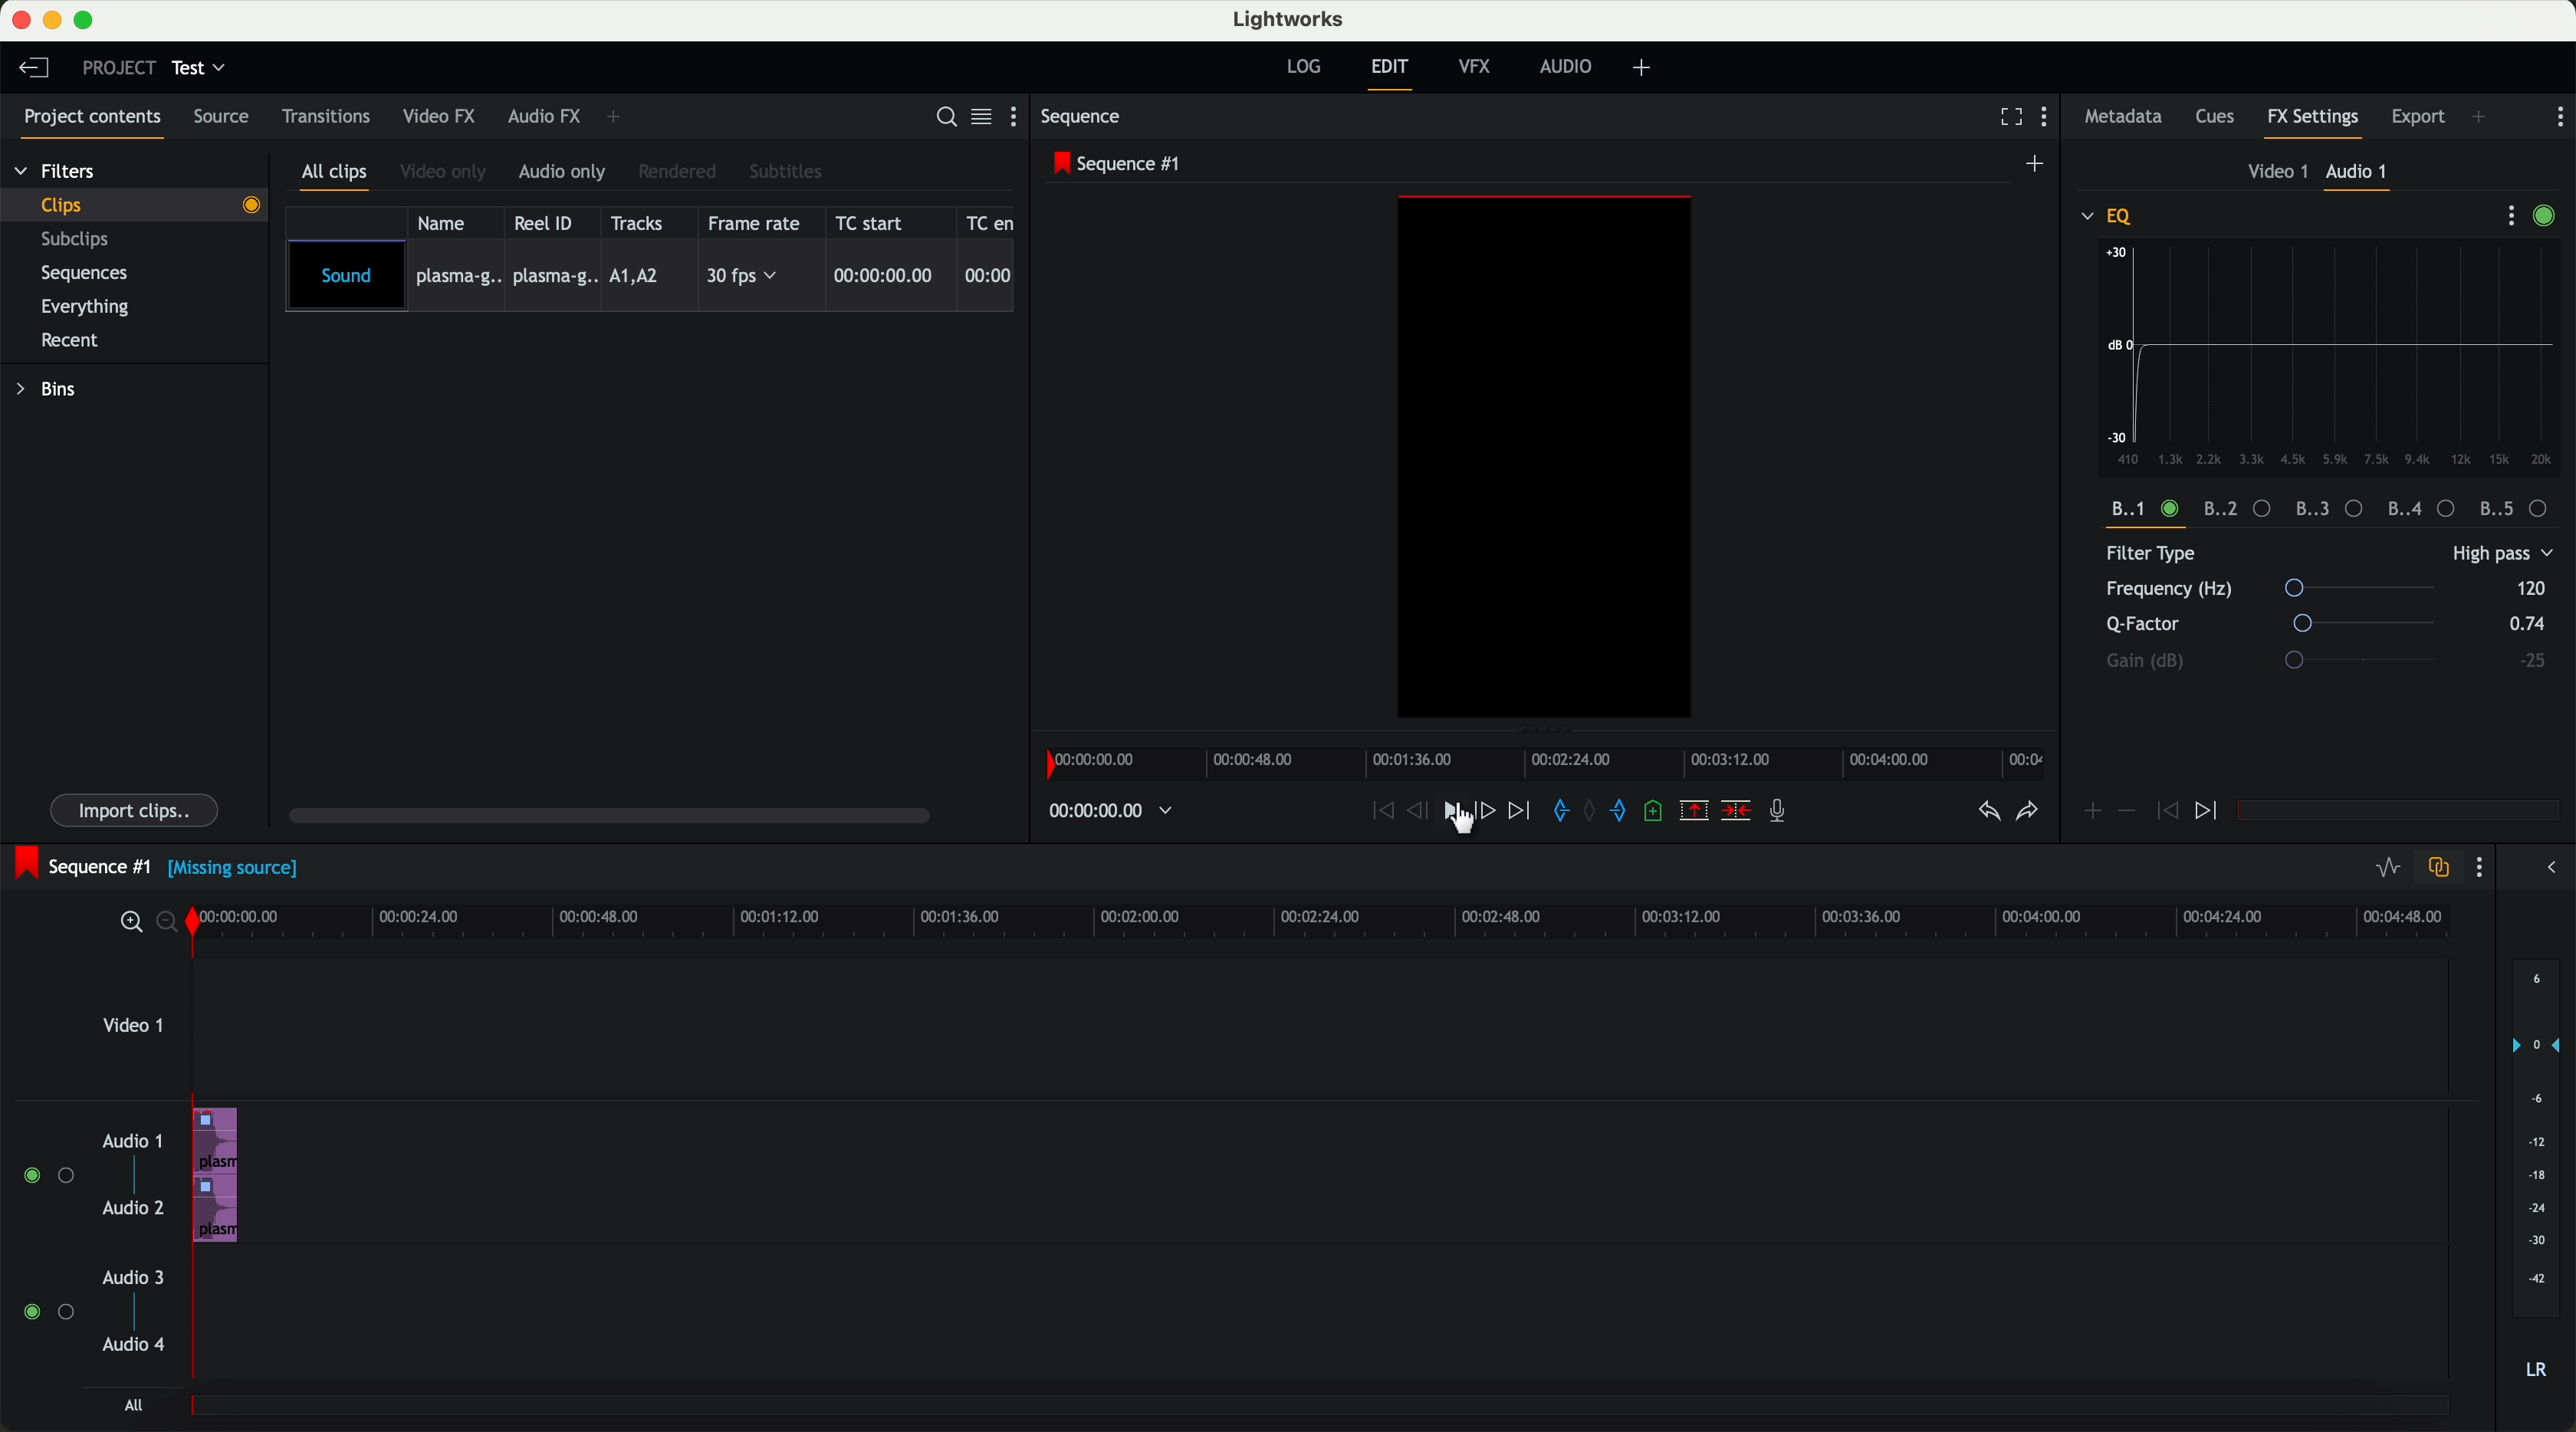  What do you see at coordinates (2333, 357) in the screenshot?
I see `EQ graphic` at bounding box center [2333, 357].